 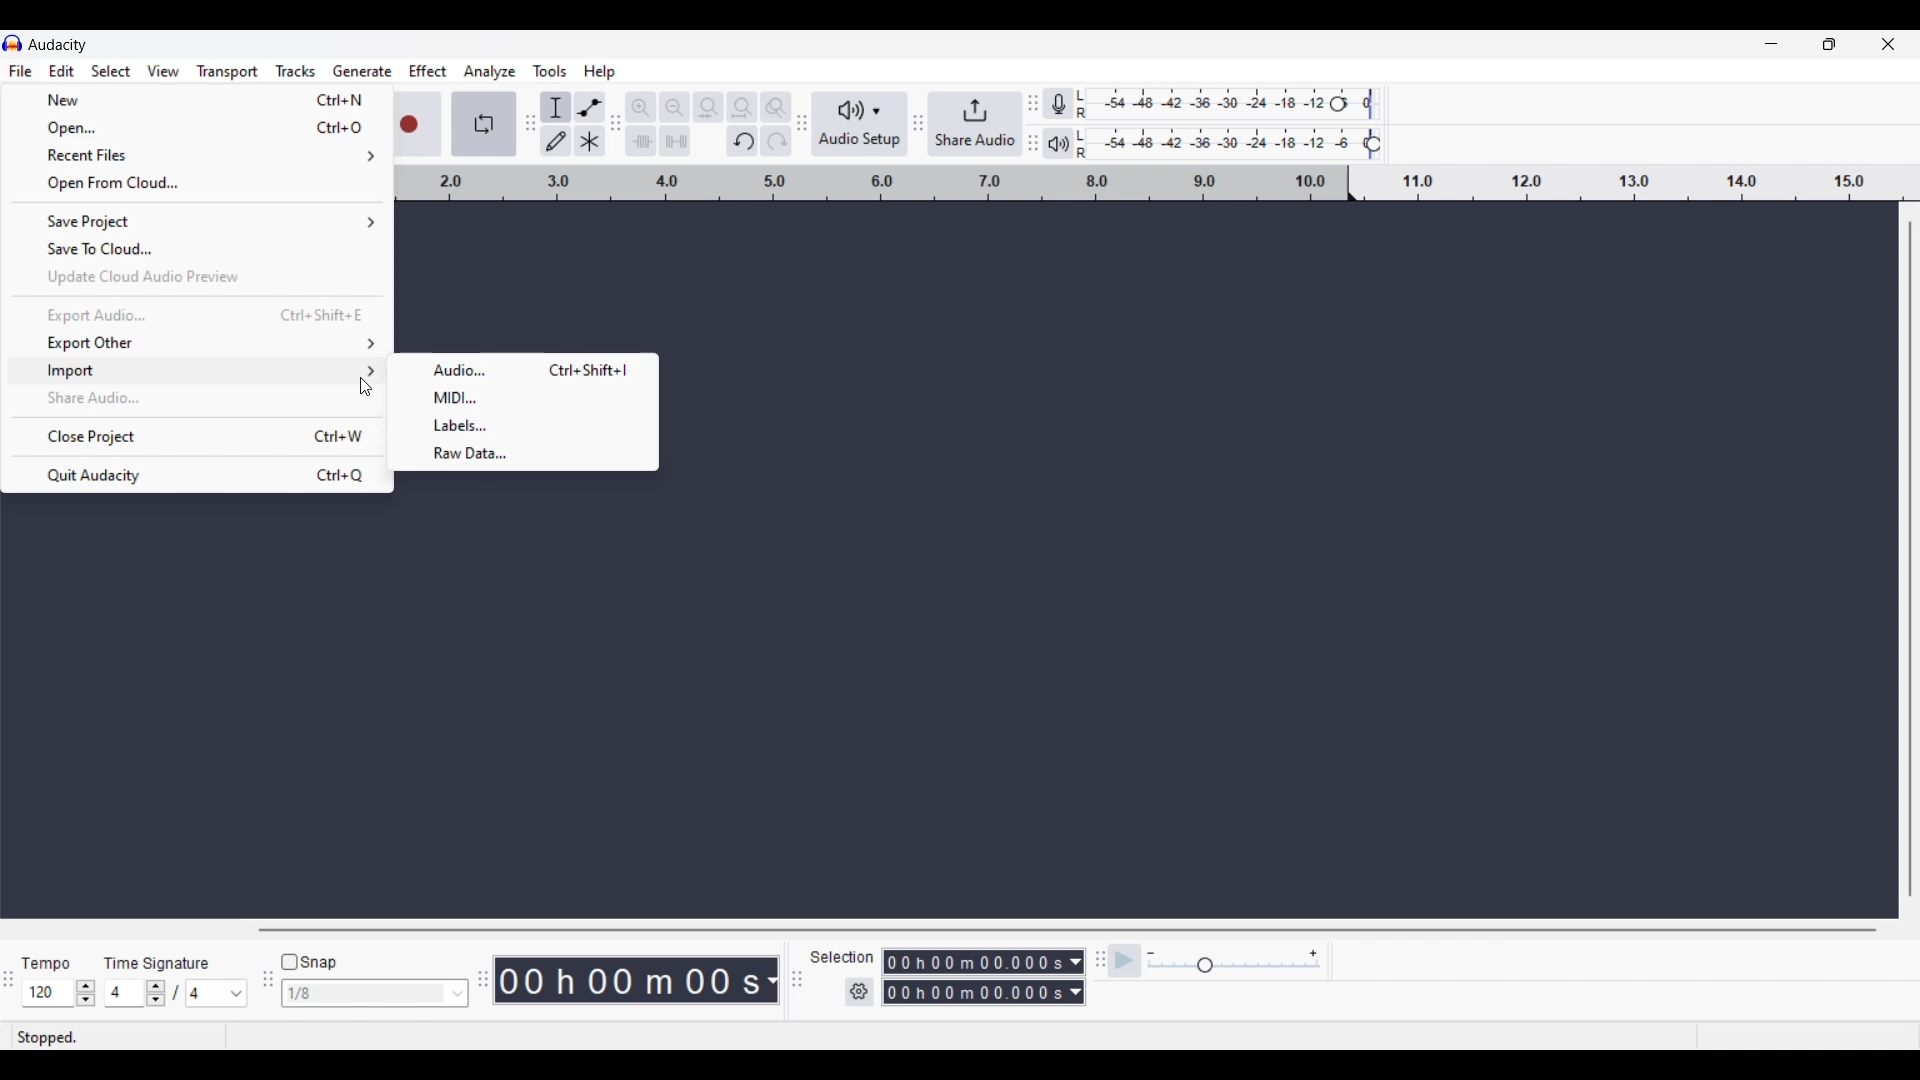 I want to click on Tools menu, so click(x=551, y=72).